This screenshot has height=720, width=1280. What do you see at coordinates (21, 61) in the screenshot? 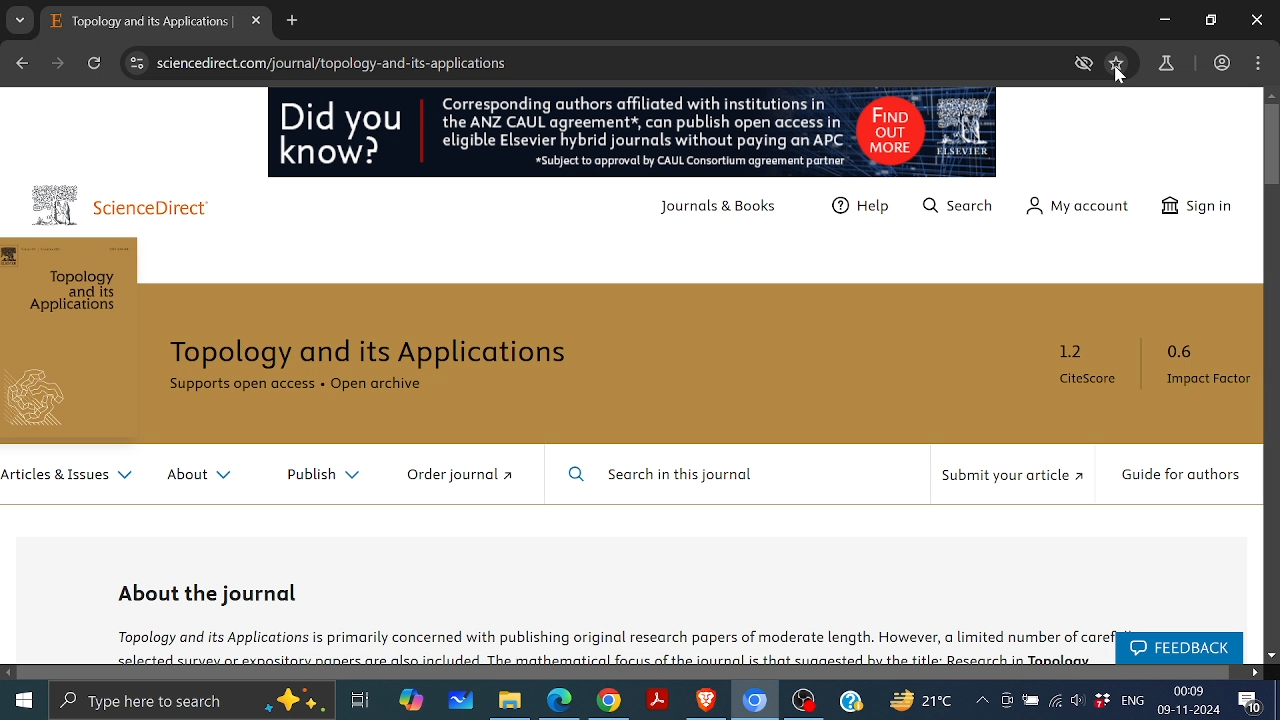
I see `Move to previous page` at bounding box center [21, 61].